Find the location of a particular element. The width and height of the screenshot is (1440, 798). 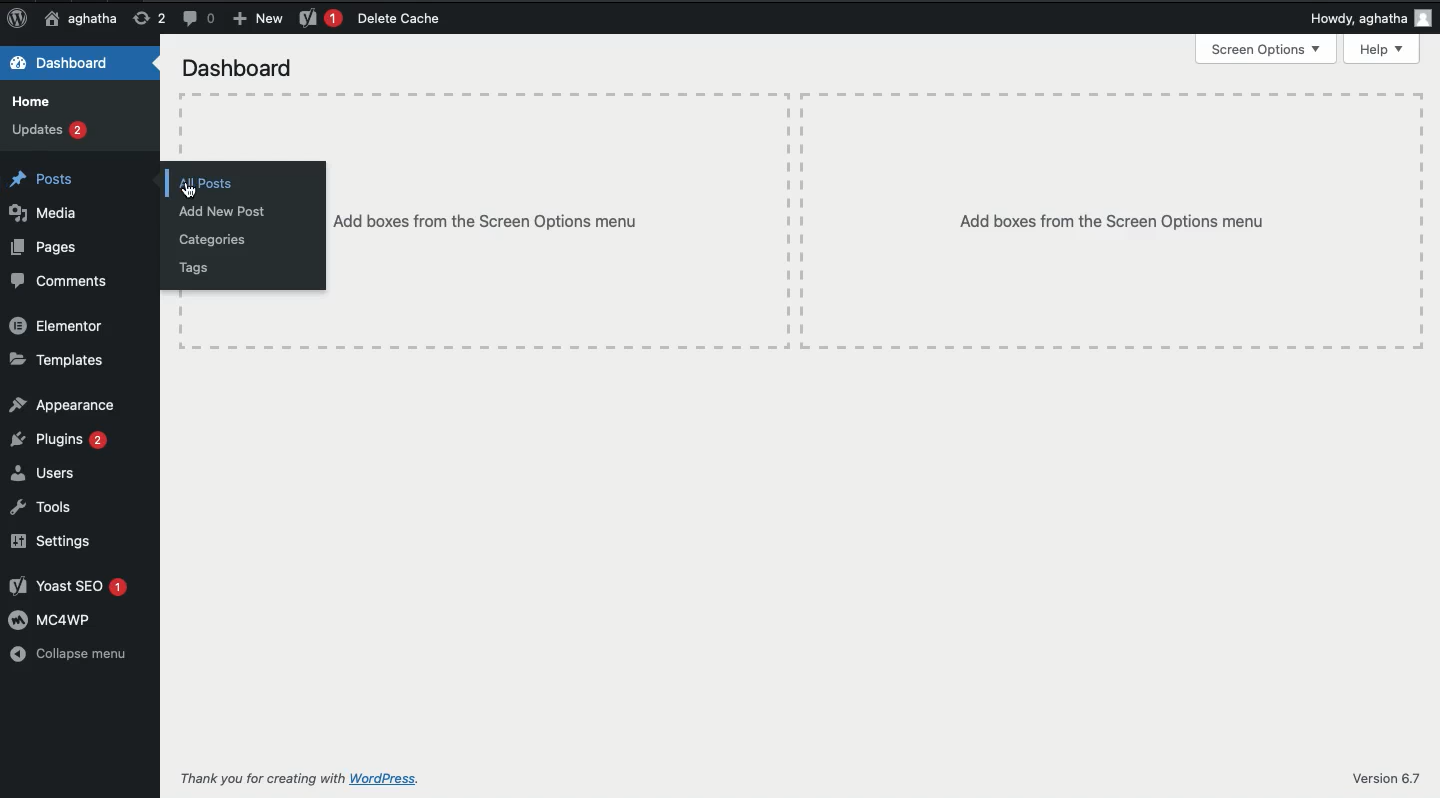

Dashboard is located at coordinates (239, 66).